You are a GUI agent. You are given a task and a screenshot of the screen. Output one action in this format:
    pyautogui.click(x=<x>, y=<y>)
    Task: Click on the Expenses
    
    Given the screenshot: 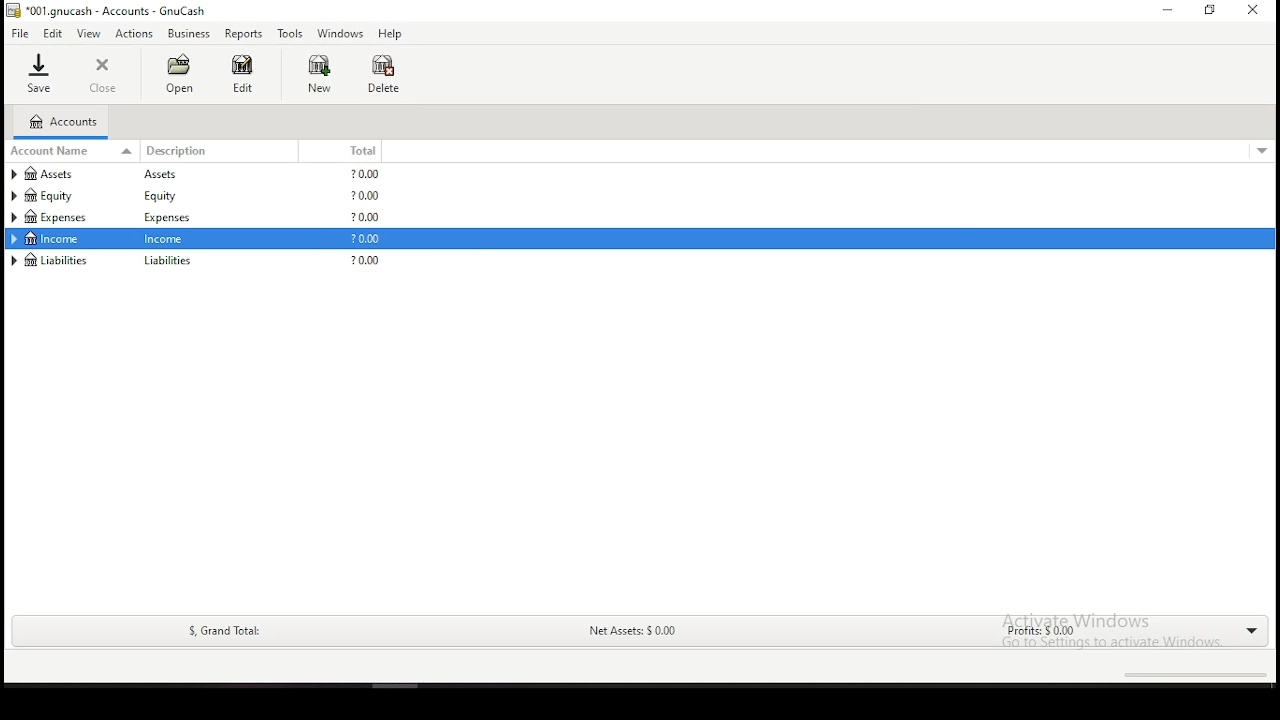 What is the action you would take?
    pyautogui.click(x=165, y=219)
    